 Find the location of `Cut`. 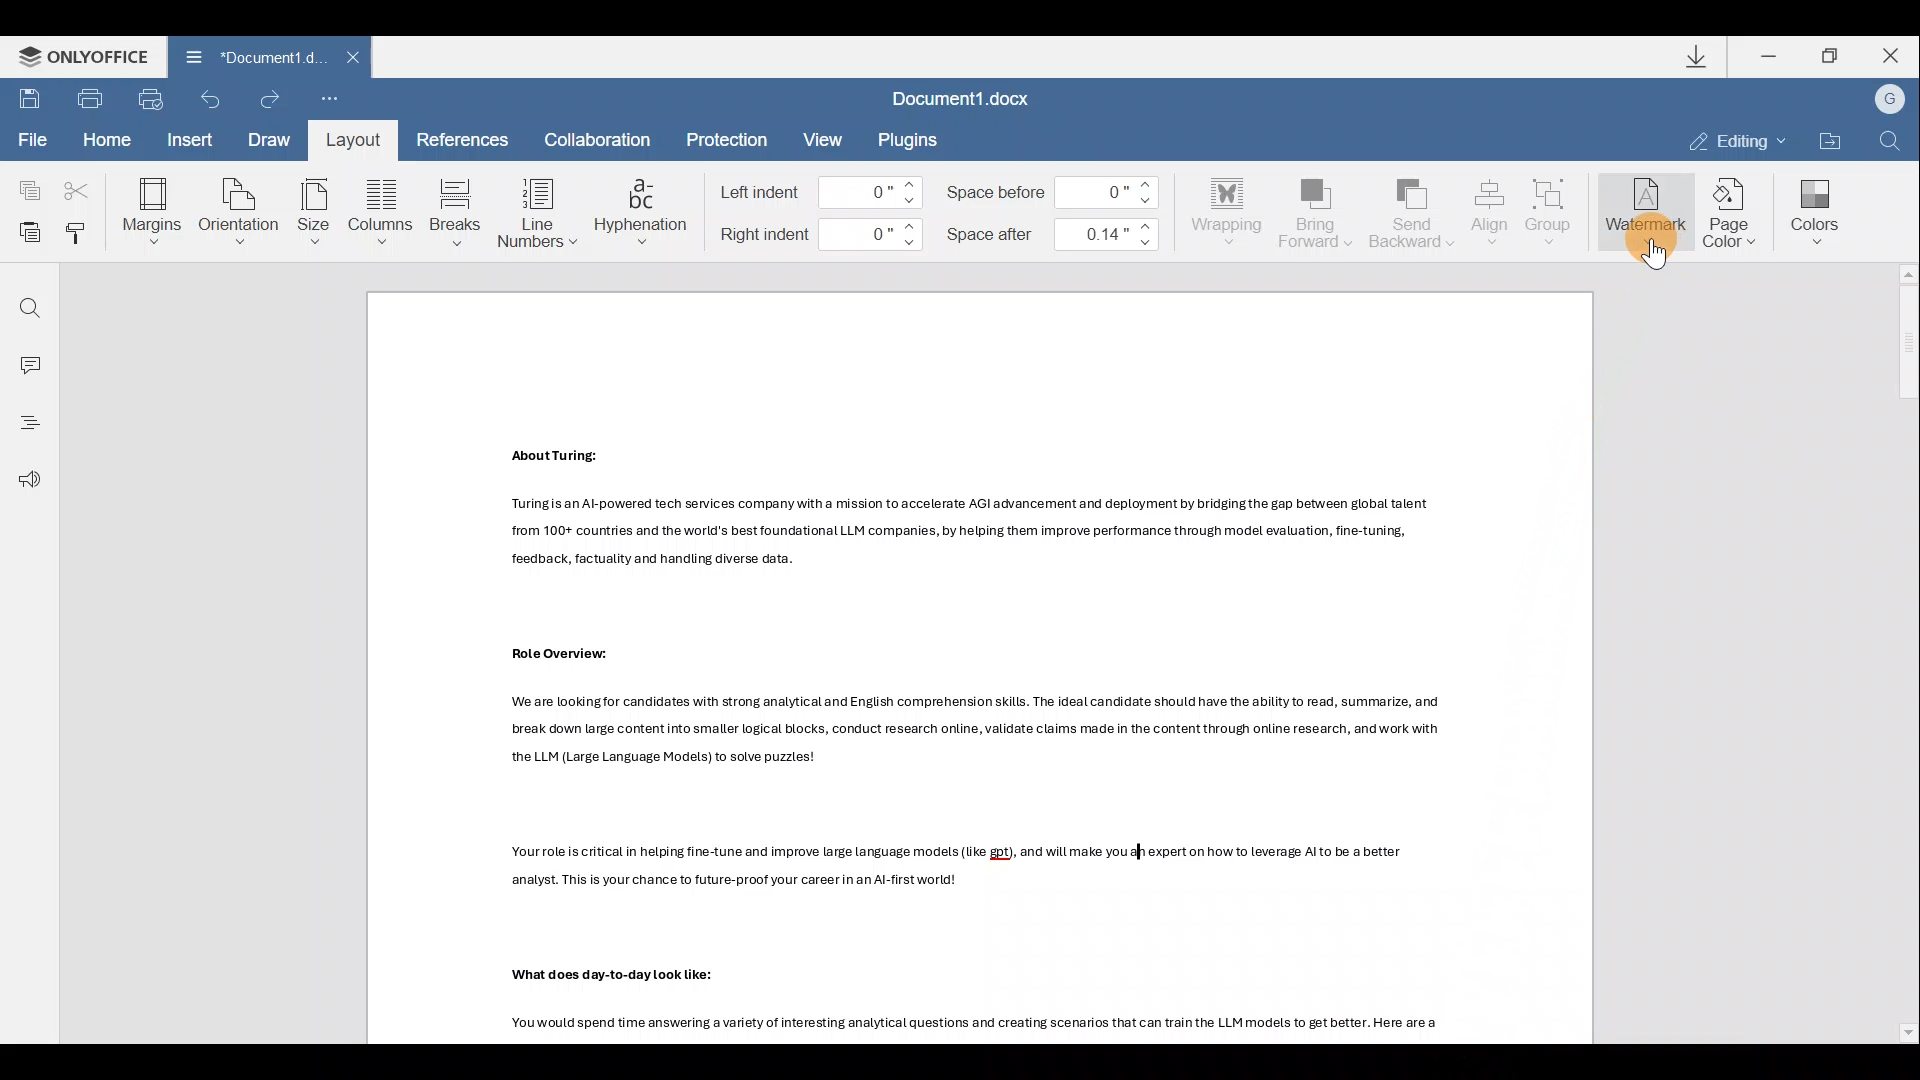

Cut is located at coordinates (77, 187).